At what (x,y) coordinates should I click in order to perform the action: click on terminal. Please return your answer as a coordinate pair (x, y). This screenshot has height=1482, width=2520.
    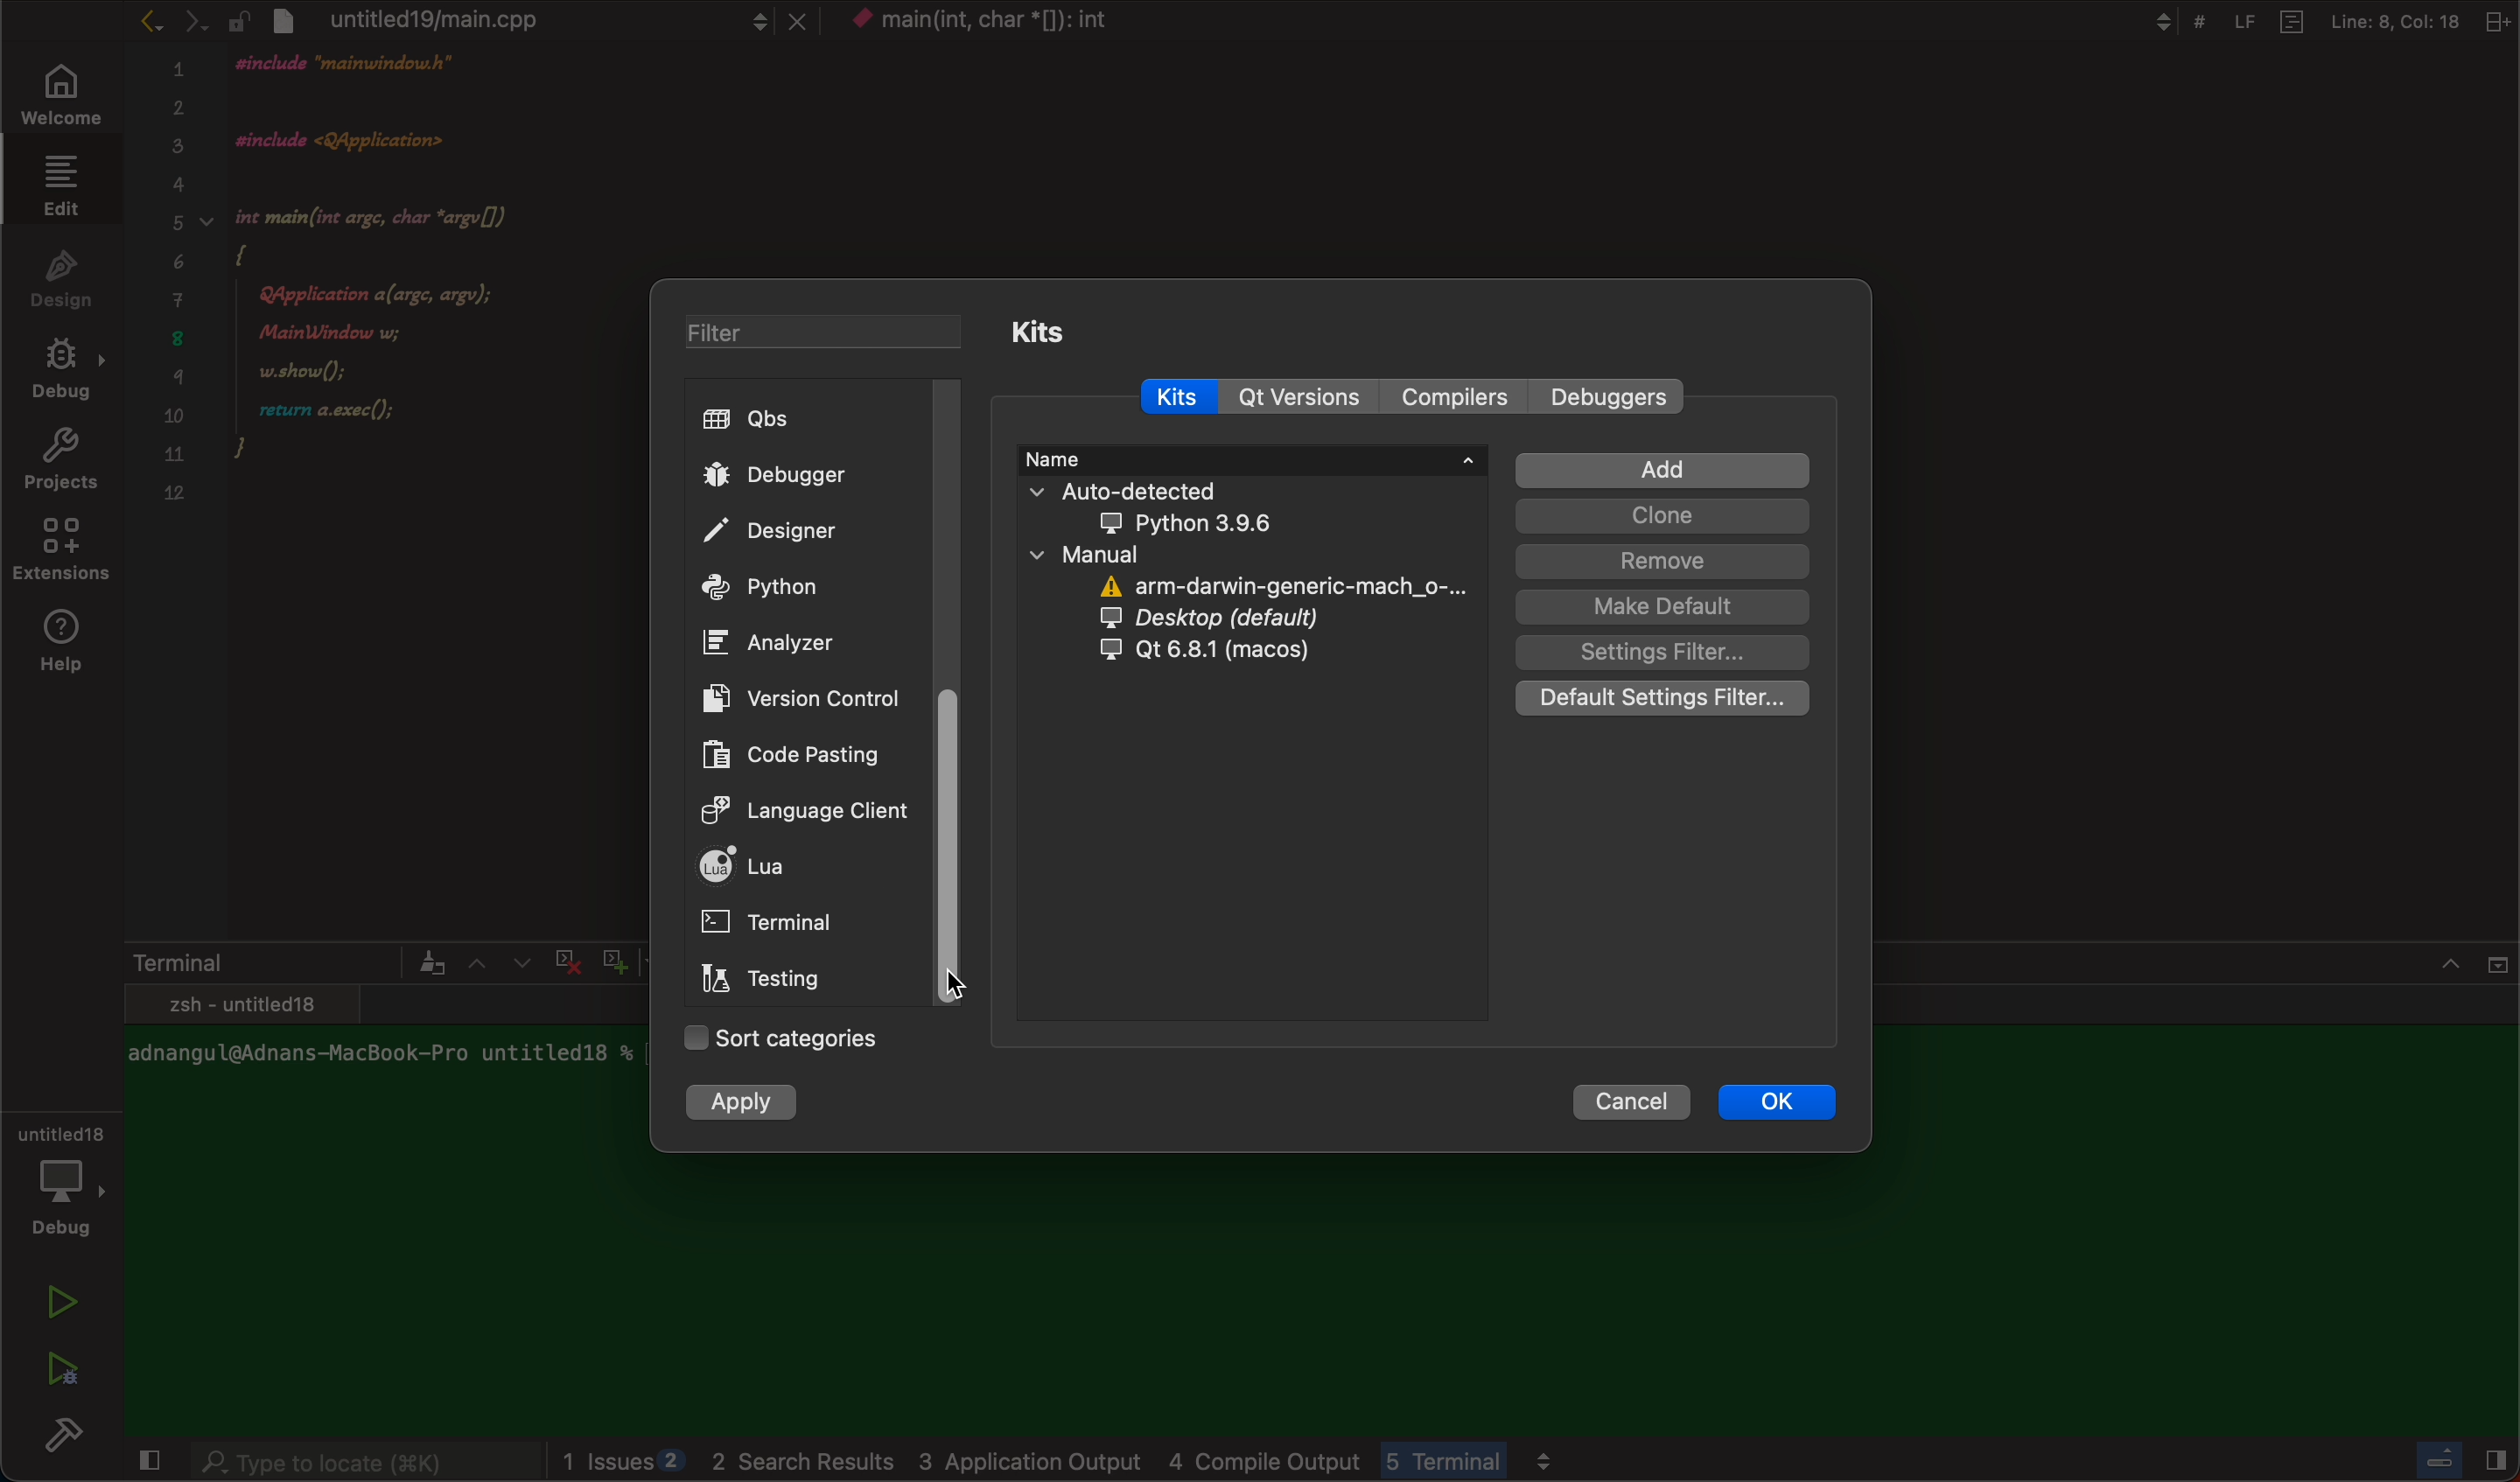
    Looking at the image, I should click on (785, 924).